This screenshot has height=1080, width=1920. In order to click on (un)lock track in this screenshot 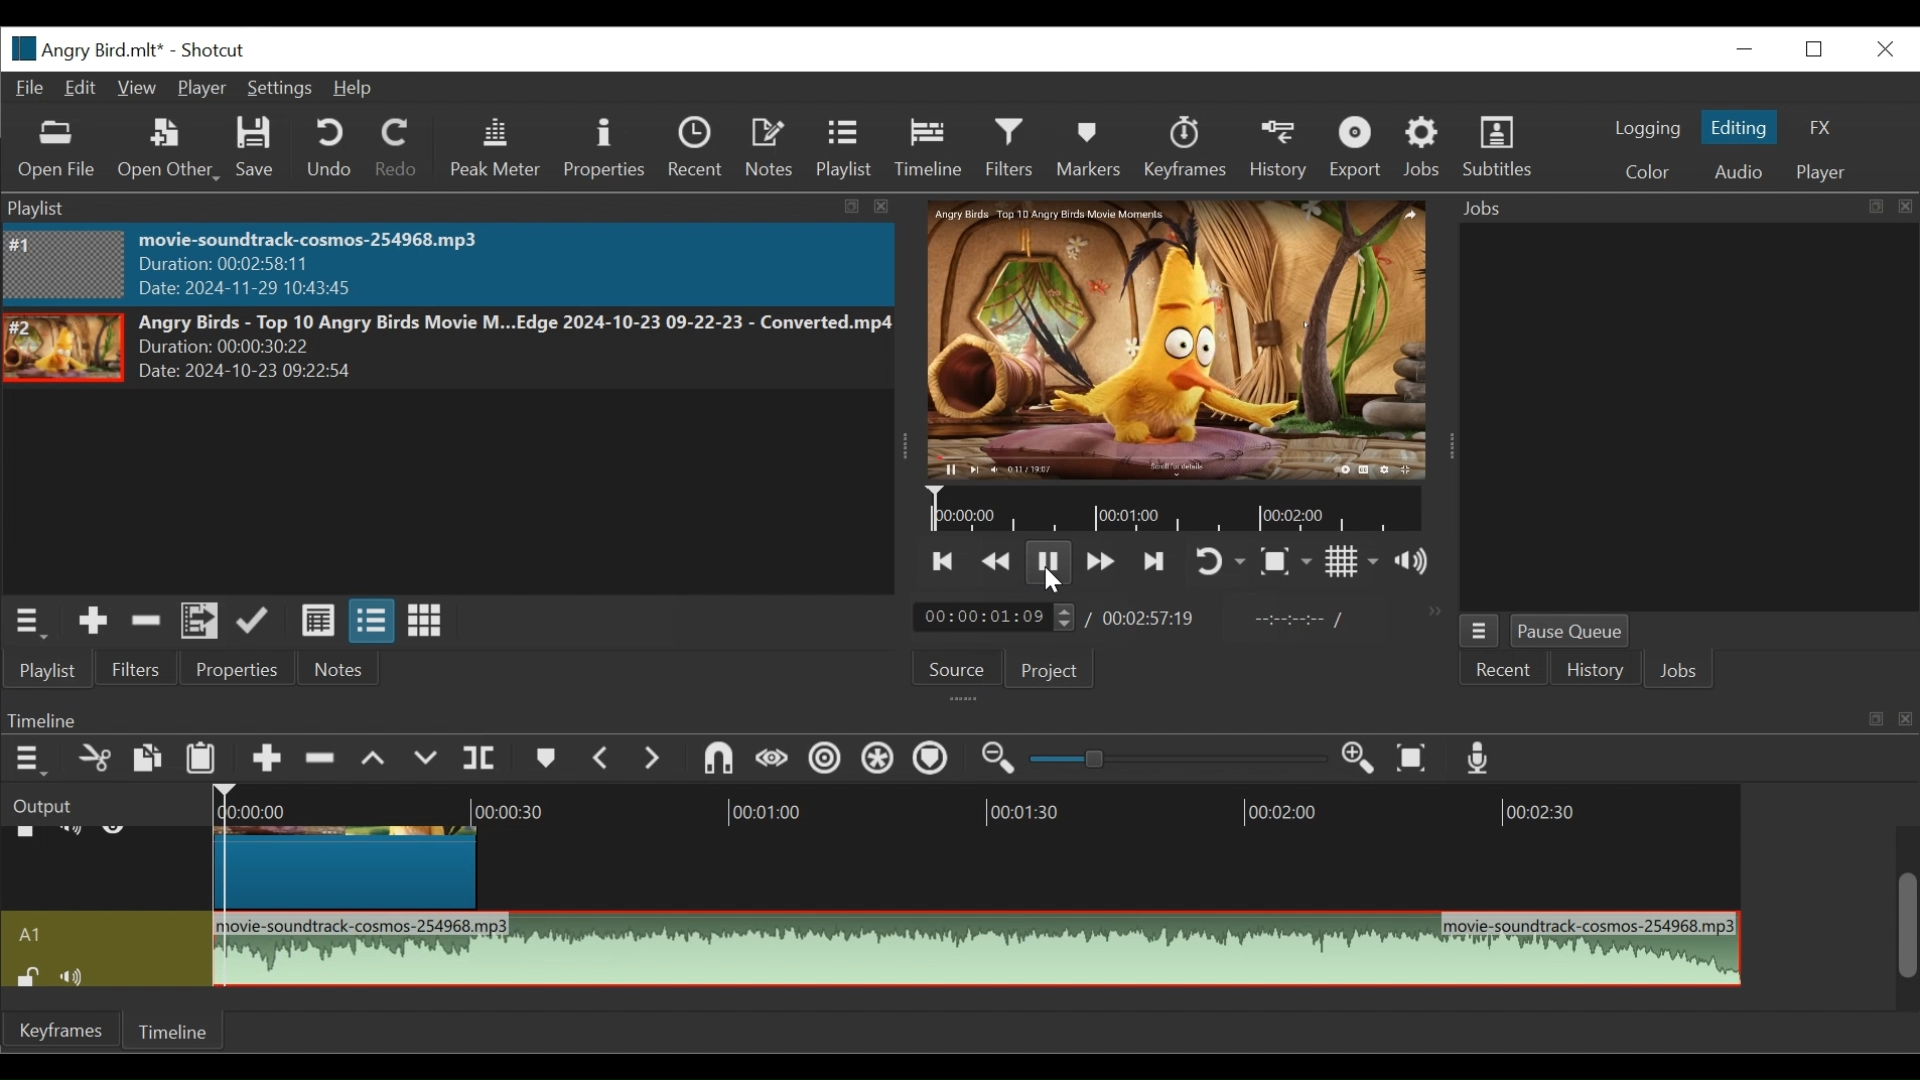, I will do `click(27, 975)`.